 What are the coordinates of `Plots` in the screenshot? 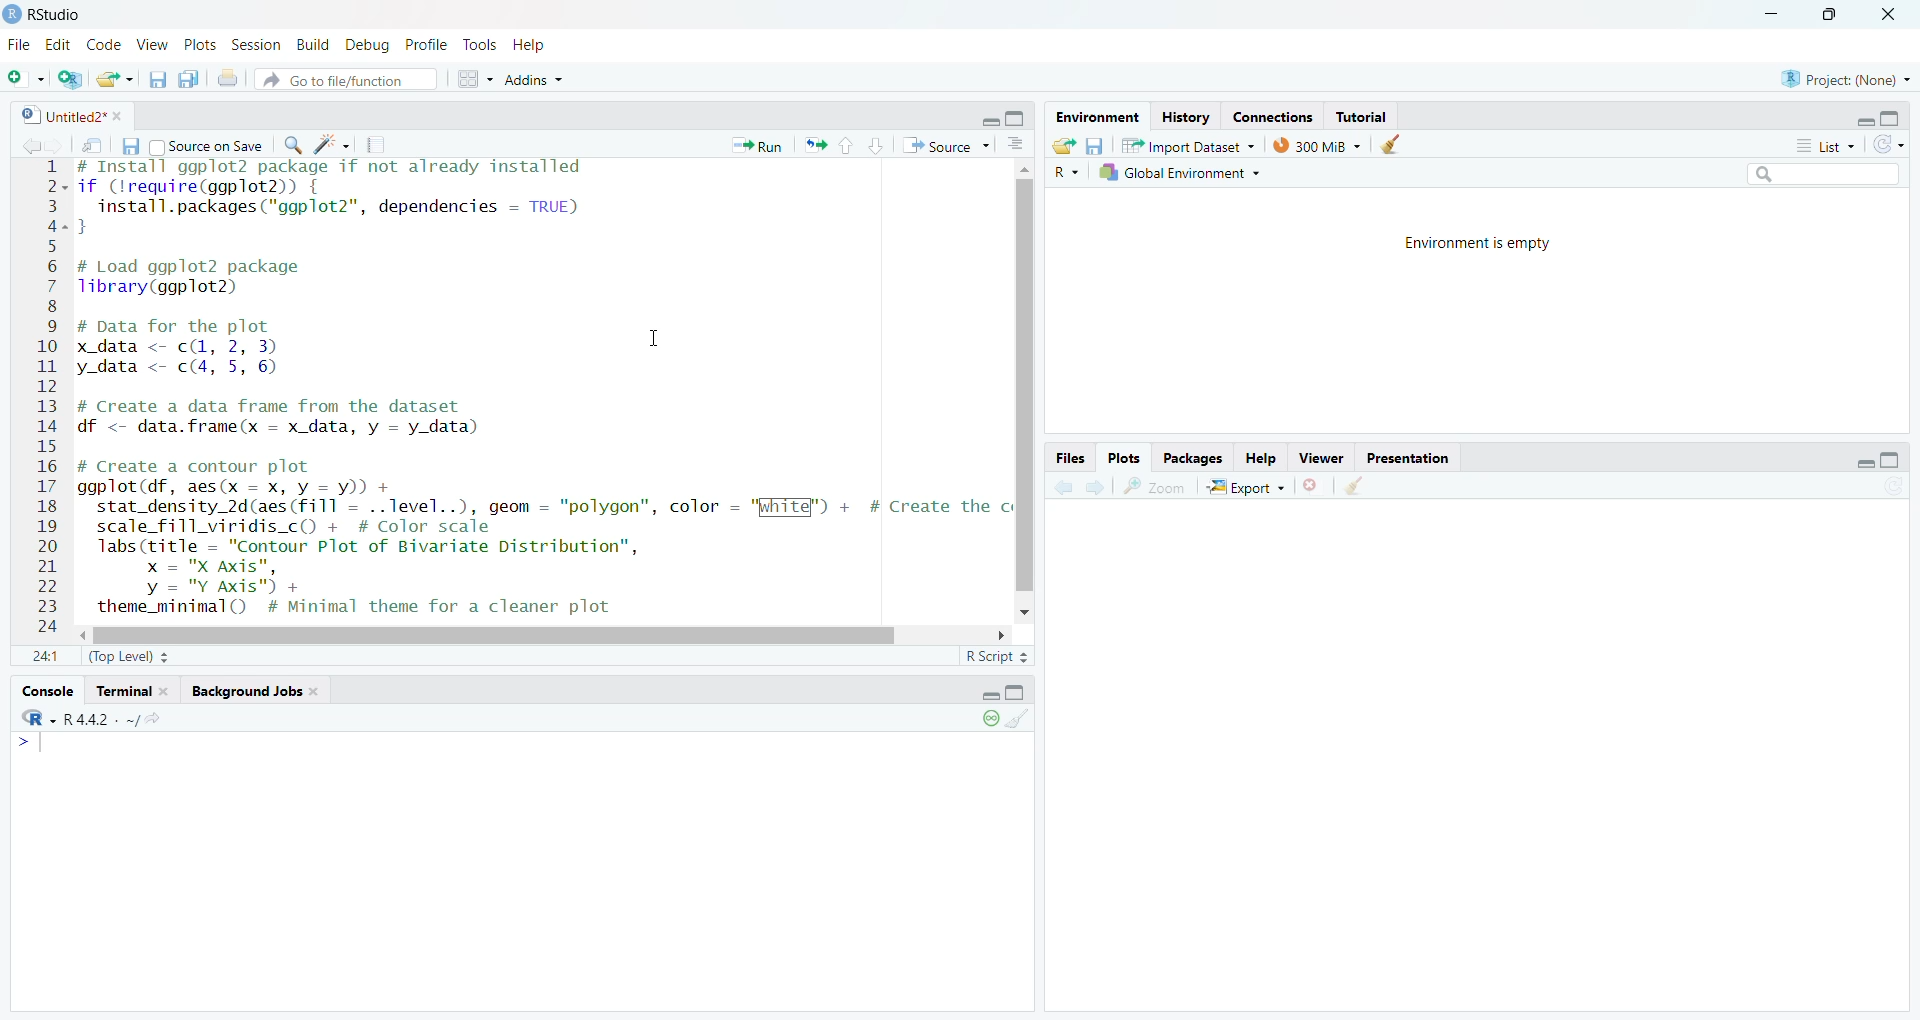 It's located at (1121, 459).